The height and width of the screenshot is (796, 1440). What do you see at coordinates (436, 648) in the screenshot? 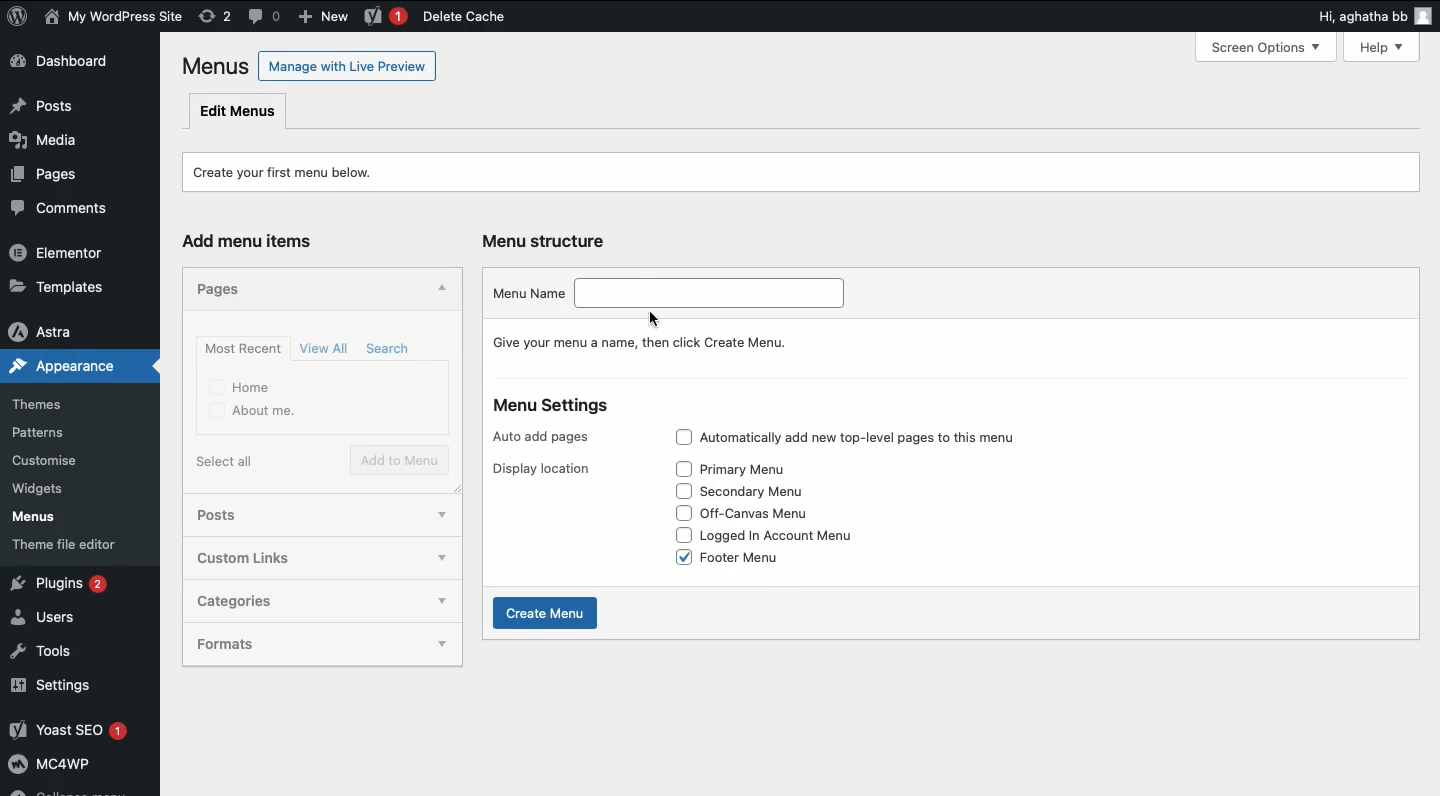
I see `show` at bounding box center [436, 648].